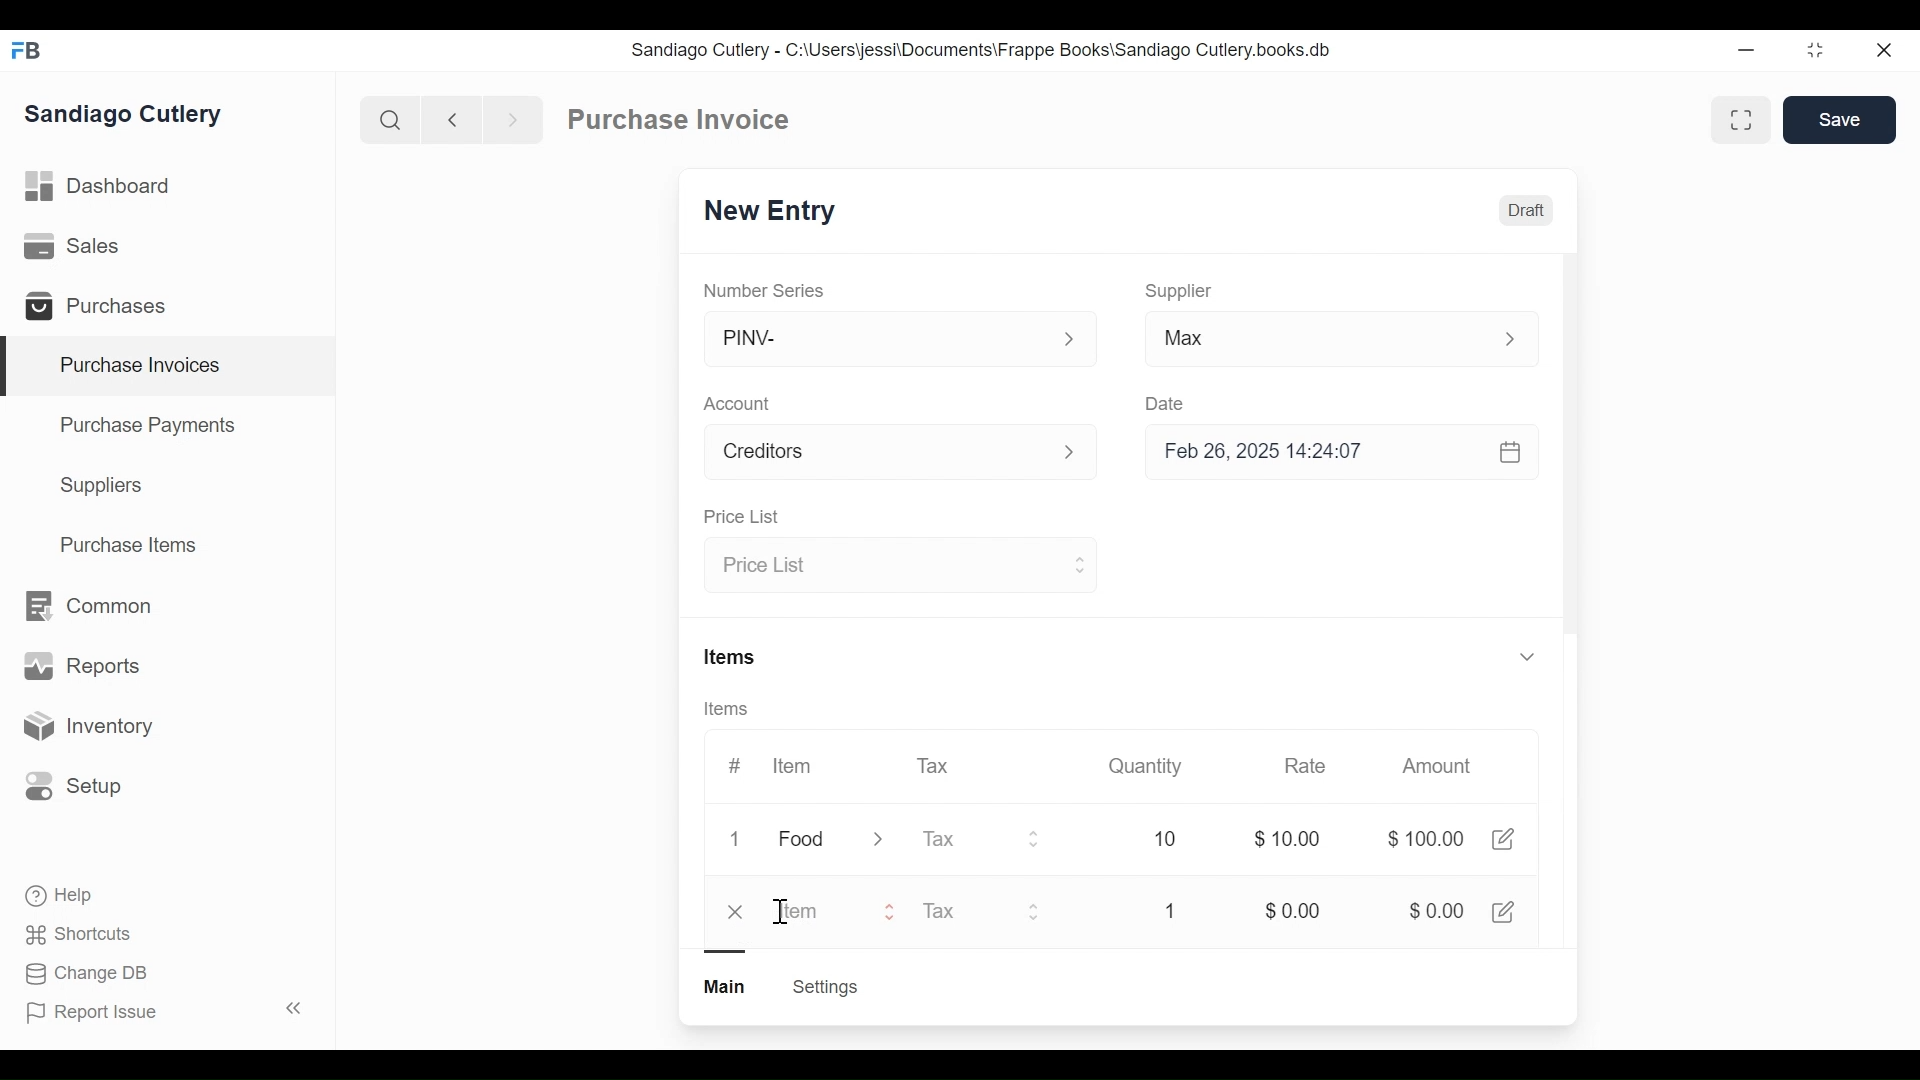  What do you see at coordinates (824, 987) in the screenshot?
I see `Settings` at bounding box center [824, 987].